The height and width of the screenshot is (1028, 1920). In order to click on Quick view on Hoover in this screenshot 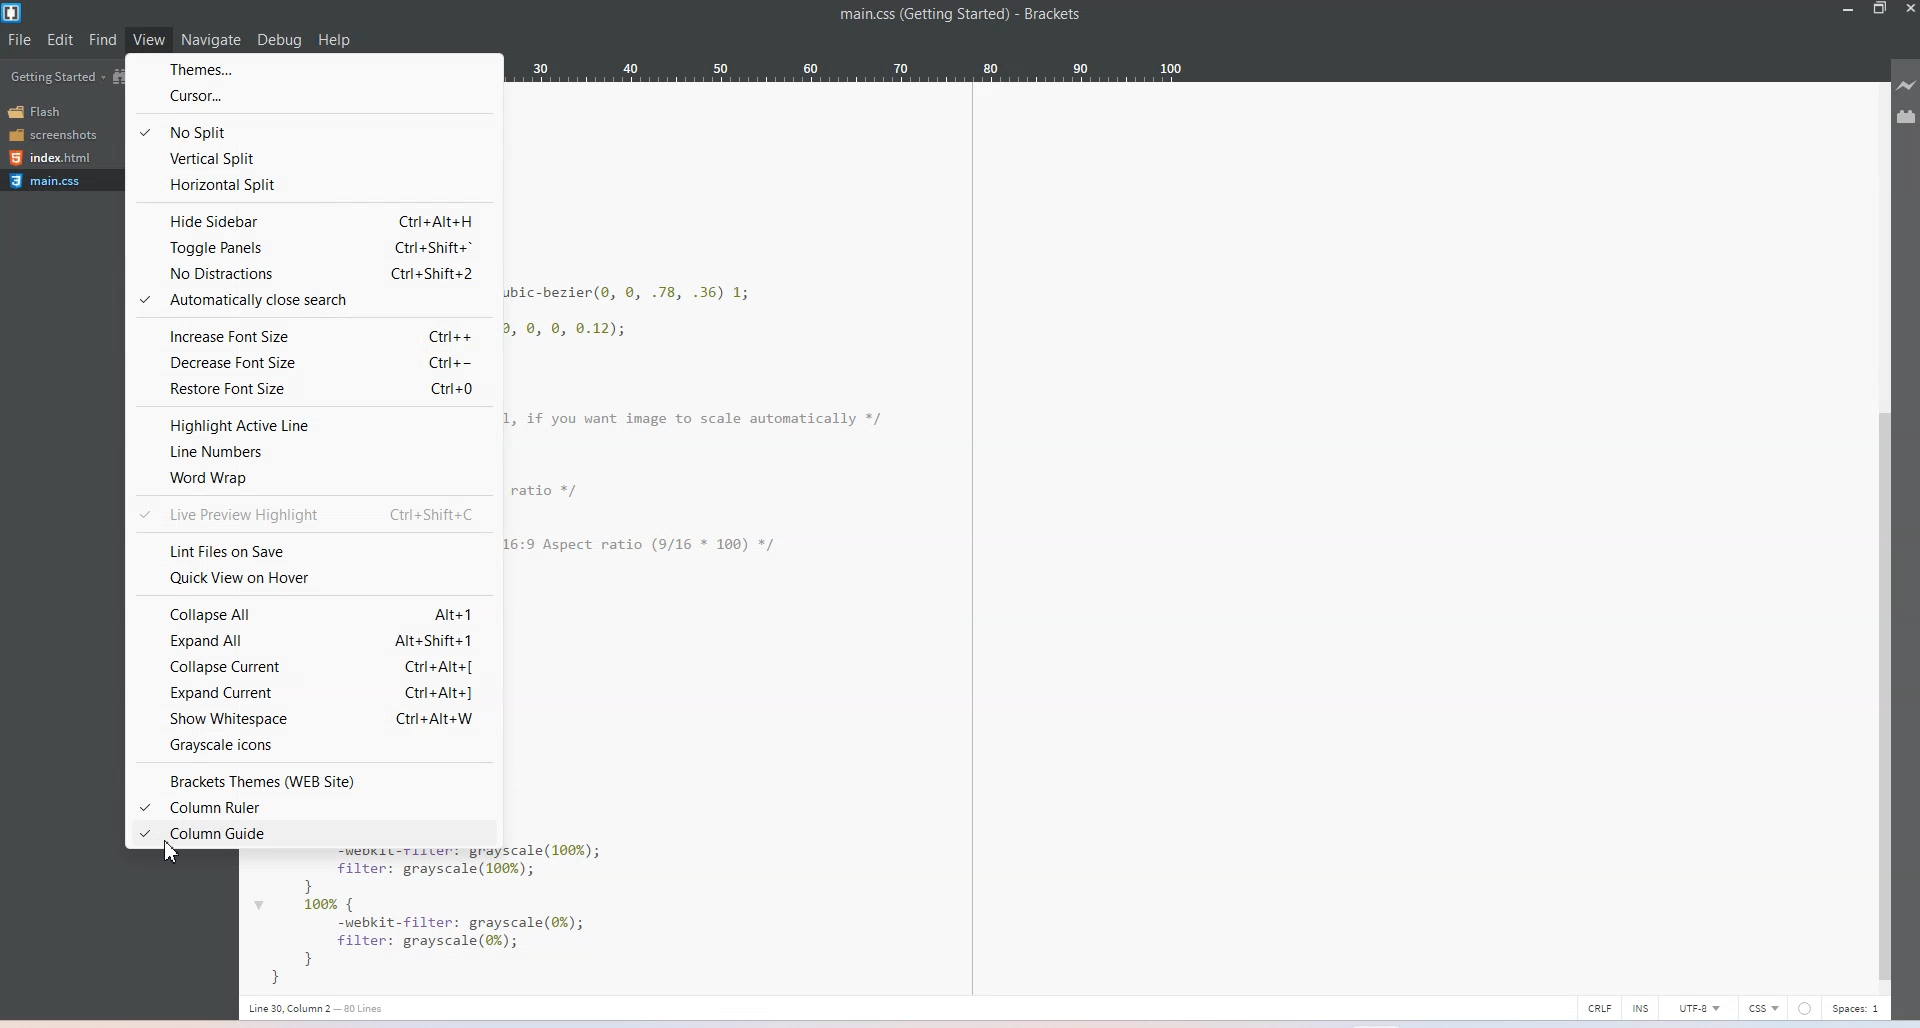, I will do `click(313, 580)`.